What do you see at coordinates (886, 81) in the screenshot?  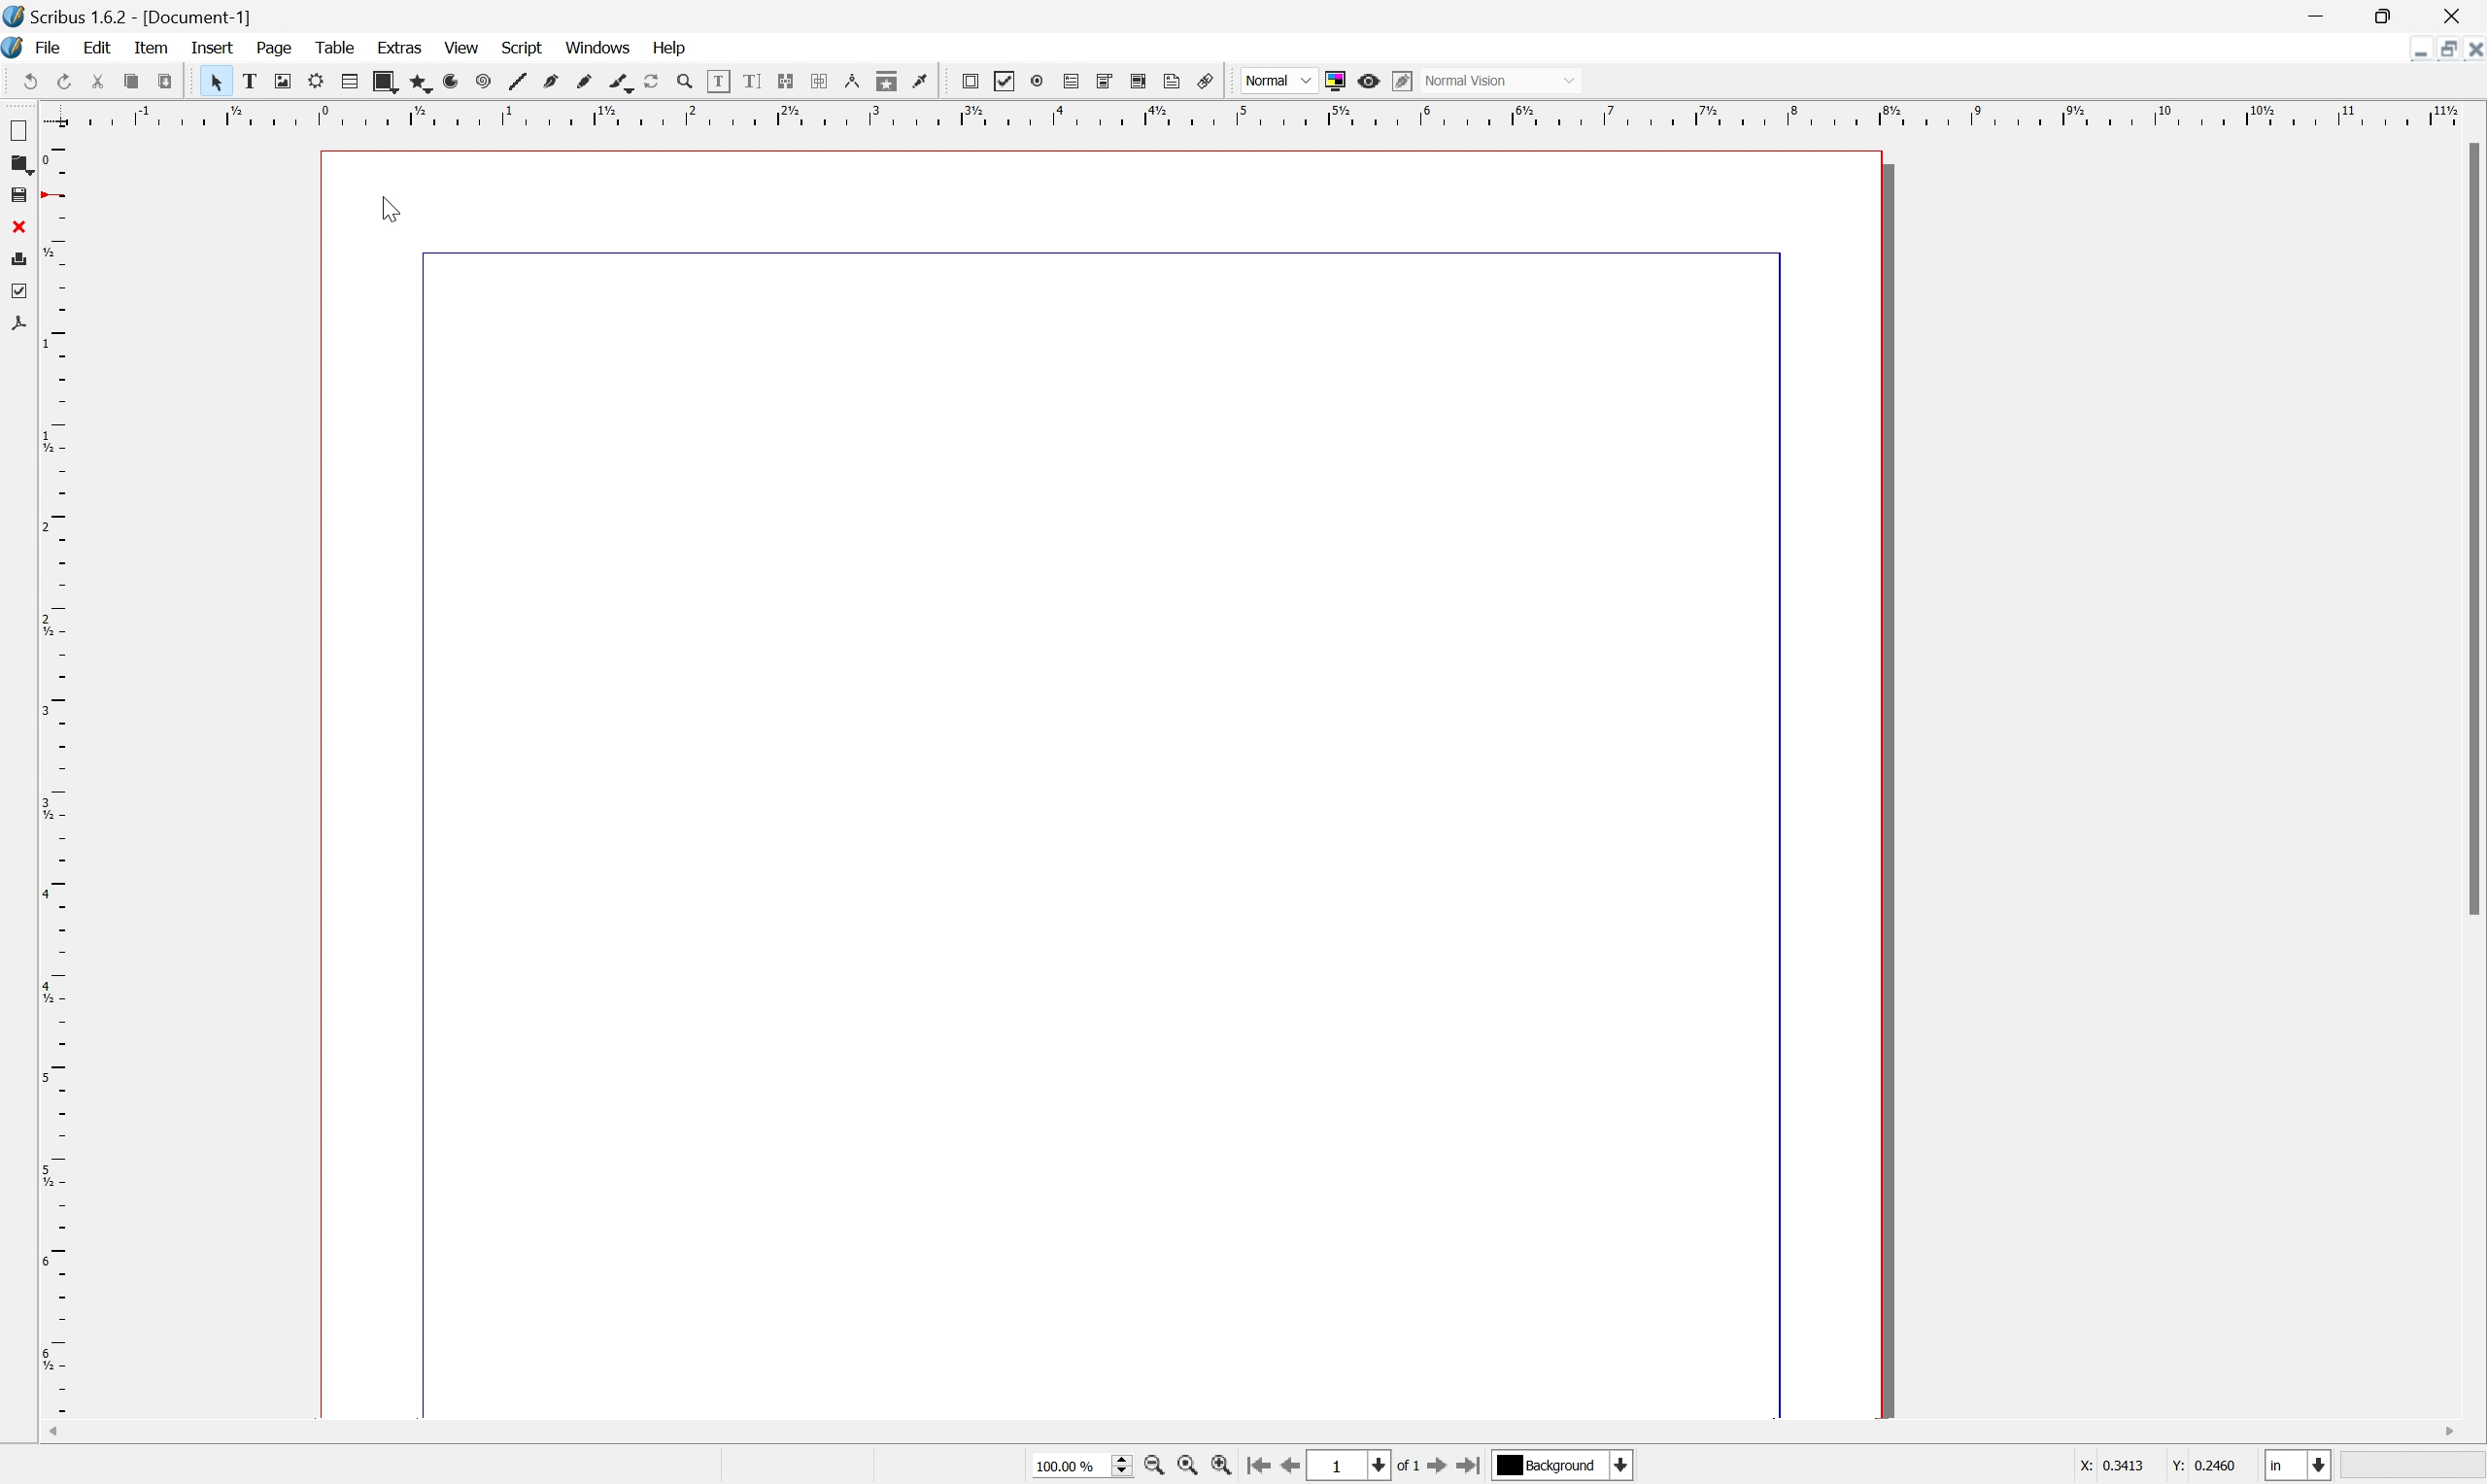 I see `rotate item` at bounding box center [886, 81].